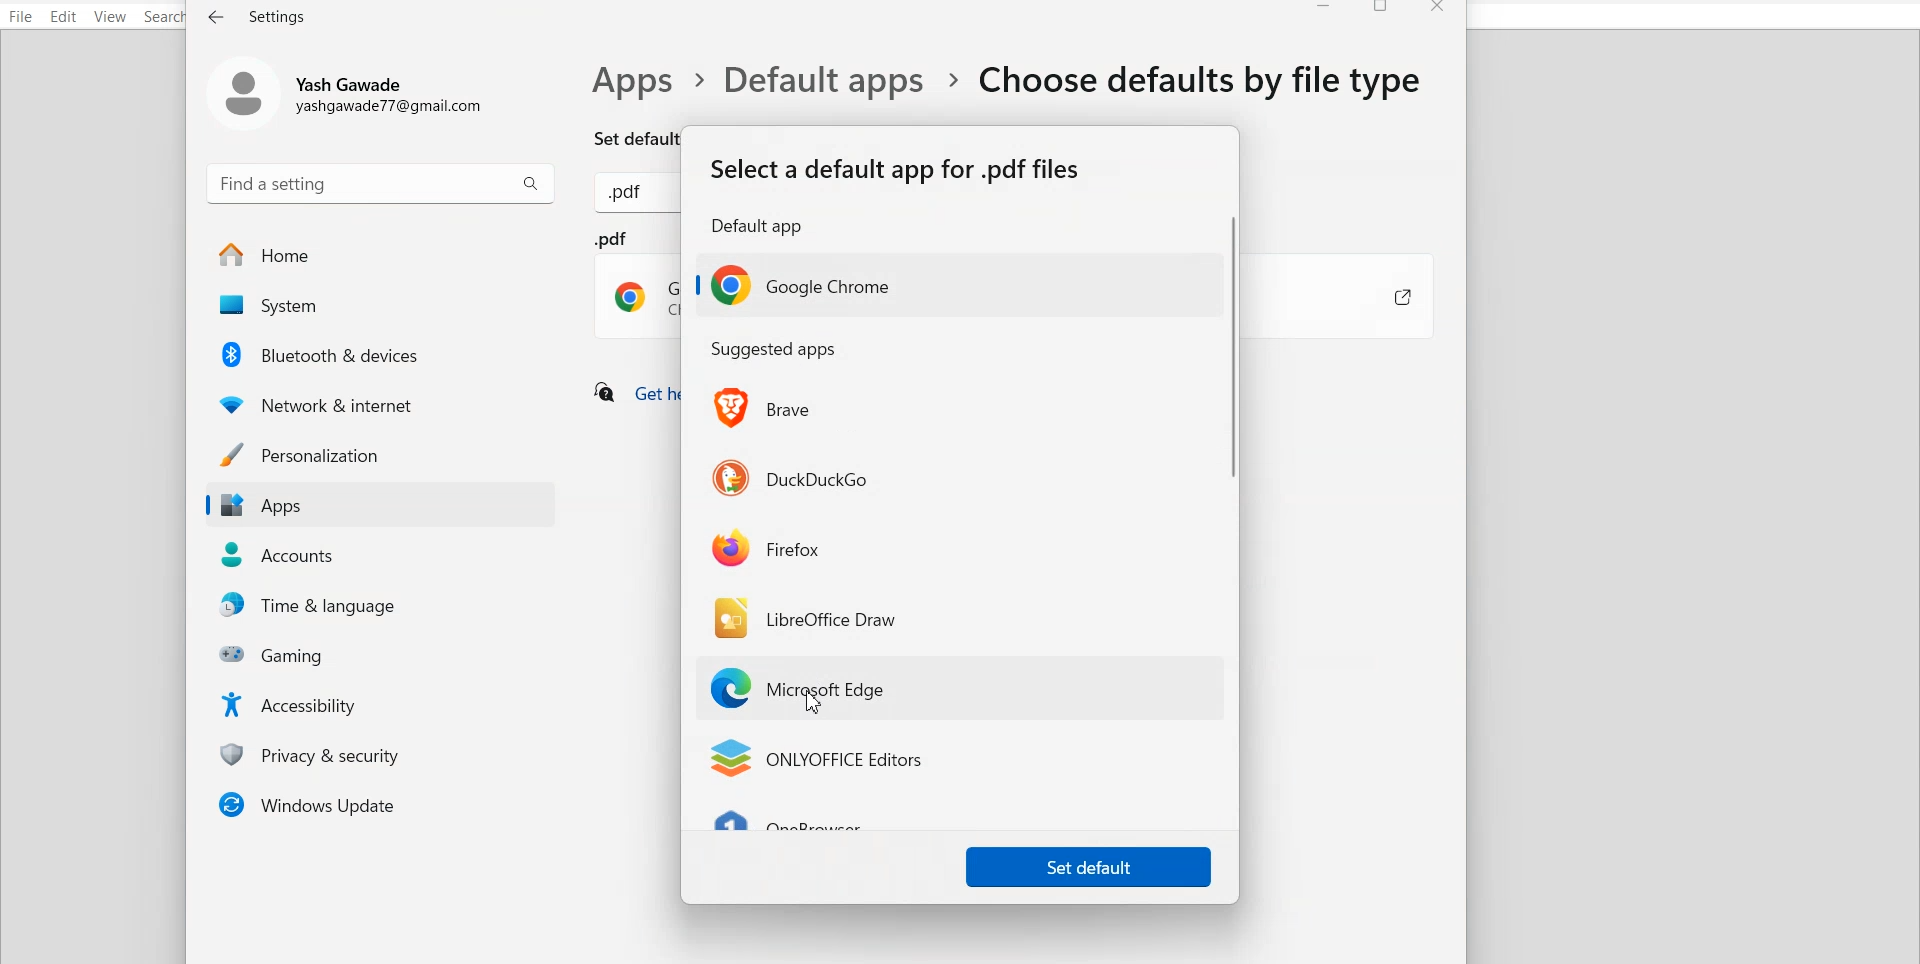  Describe the element at coordinates (382, 402) in the screenshot. I see `Network & Internet` at that location.